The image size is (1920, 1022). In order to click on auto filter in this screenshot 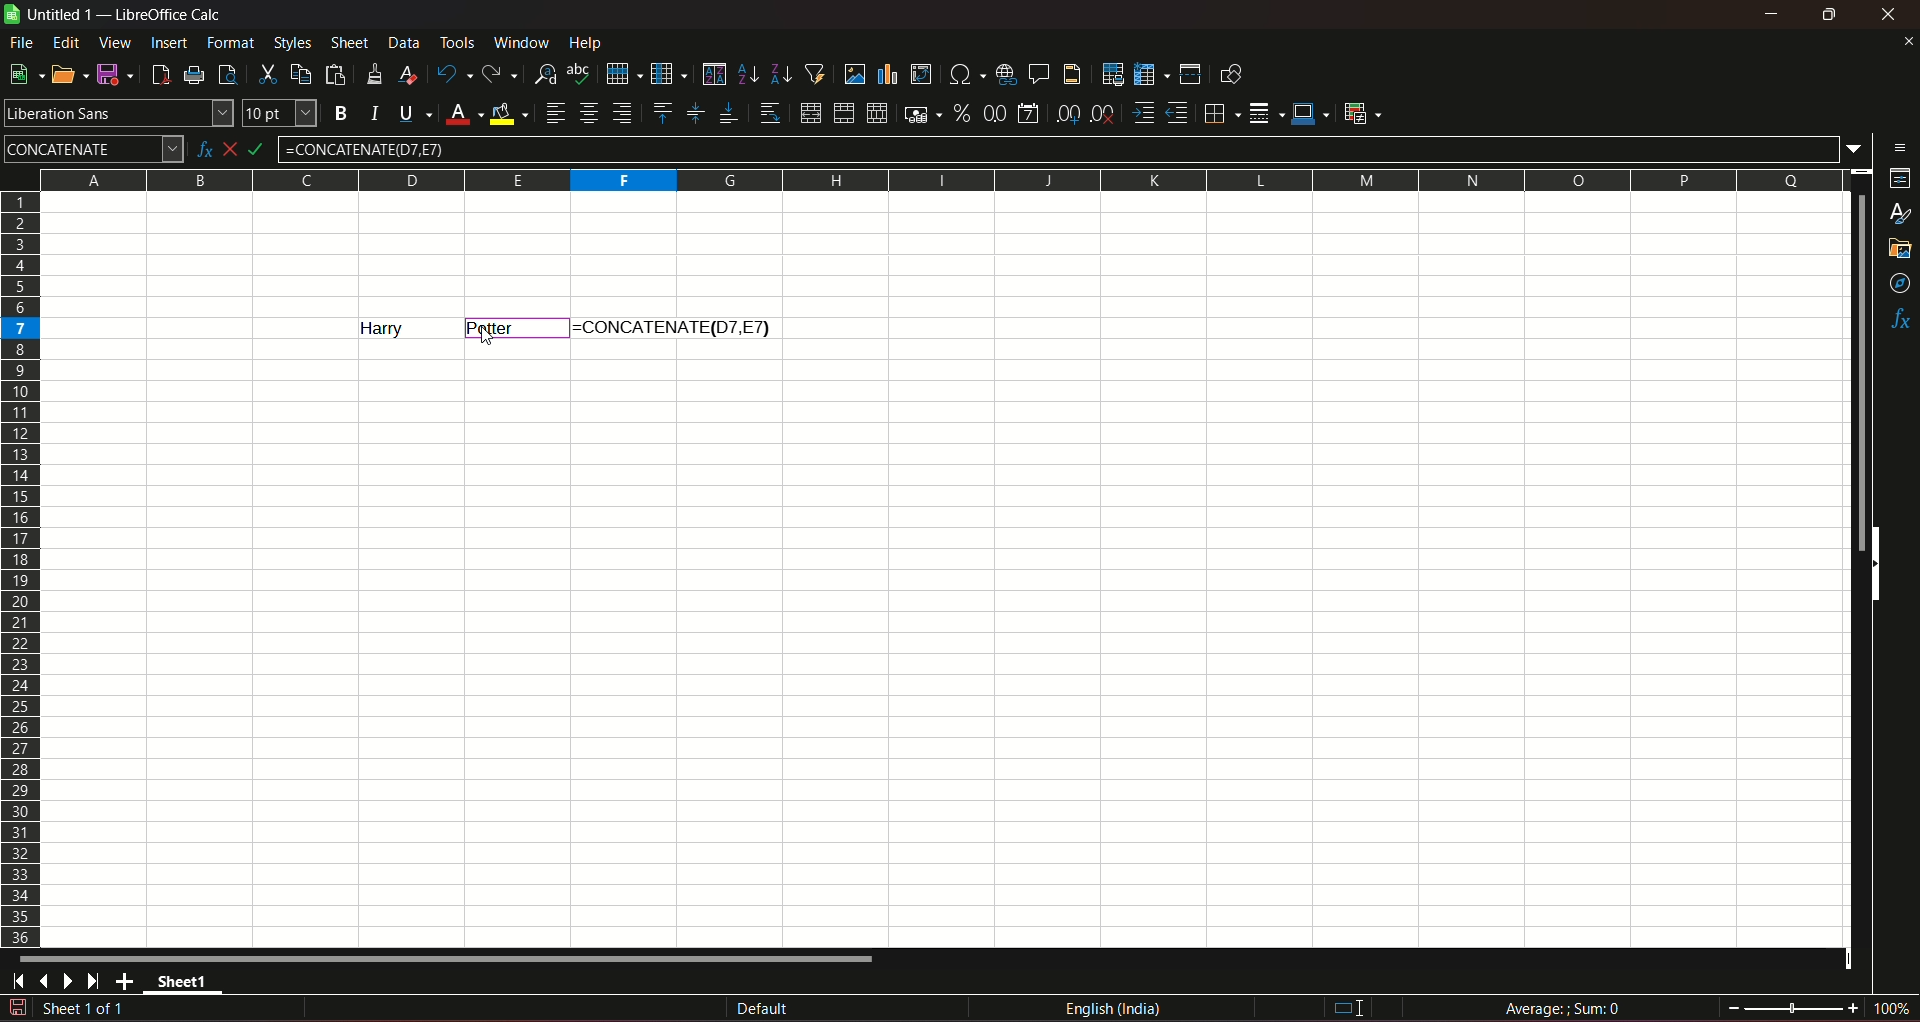, I will do `click(815, 72)`.